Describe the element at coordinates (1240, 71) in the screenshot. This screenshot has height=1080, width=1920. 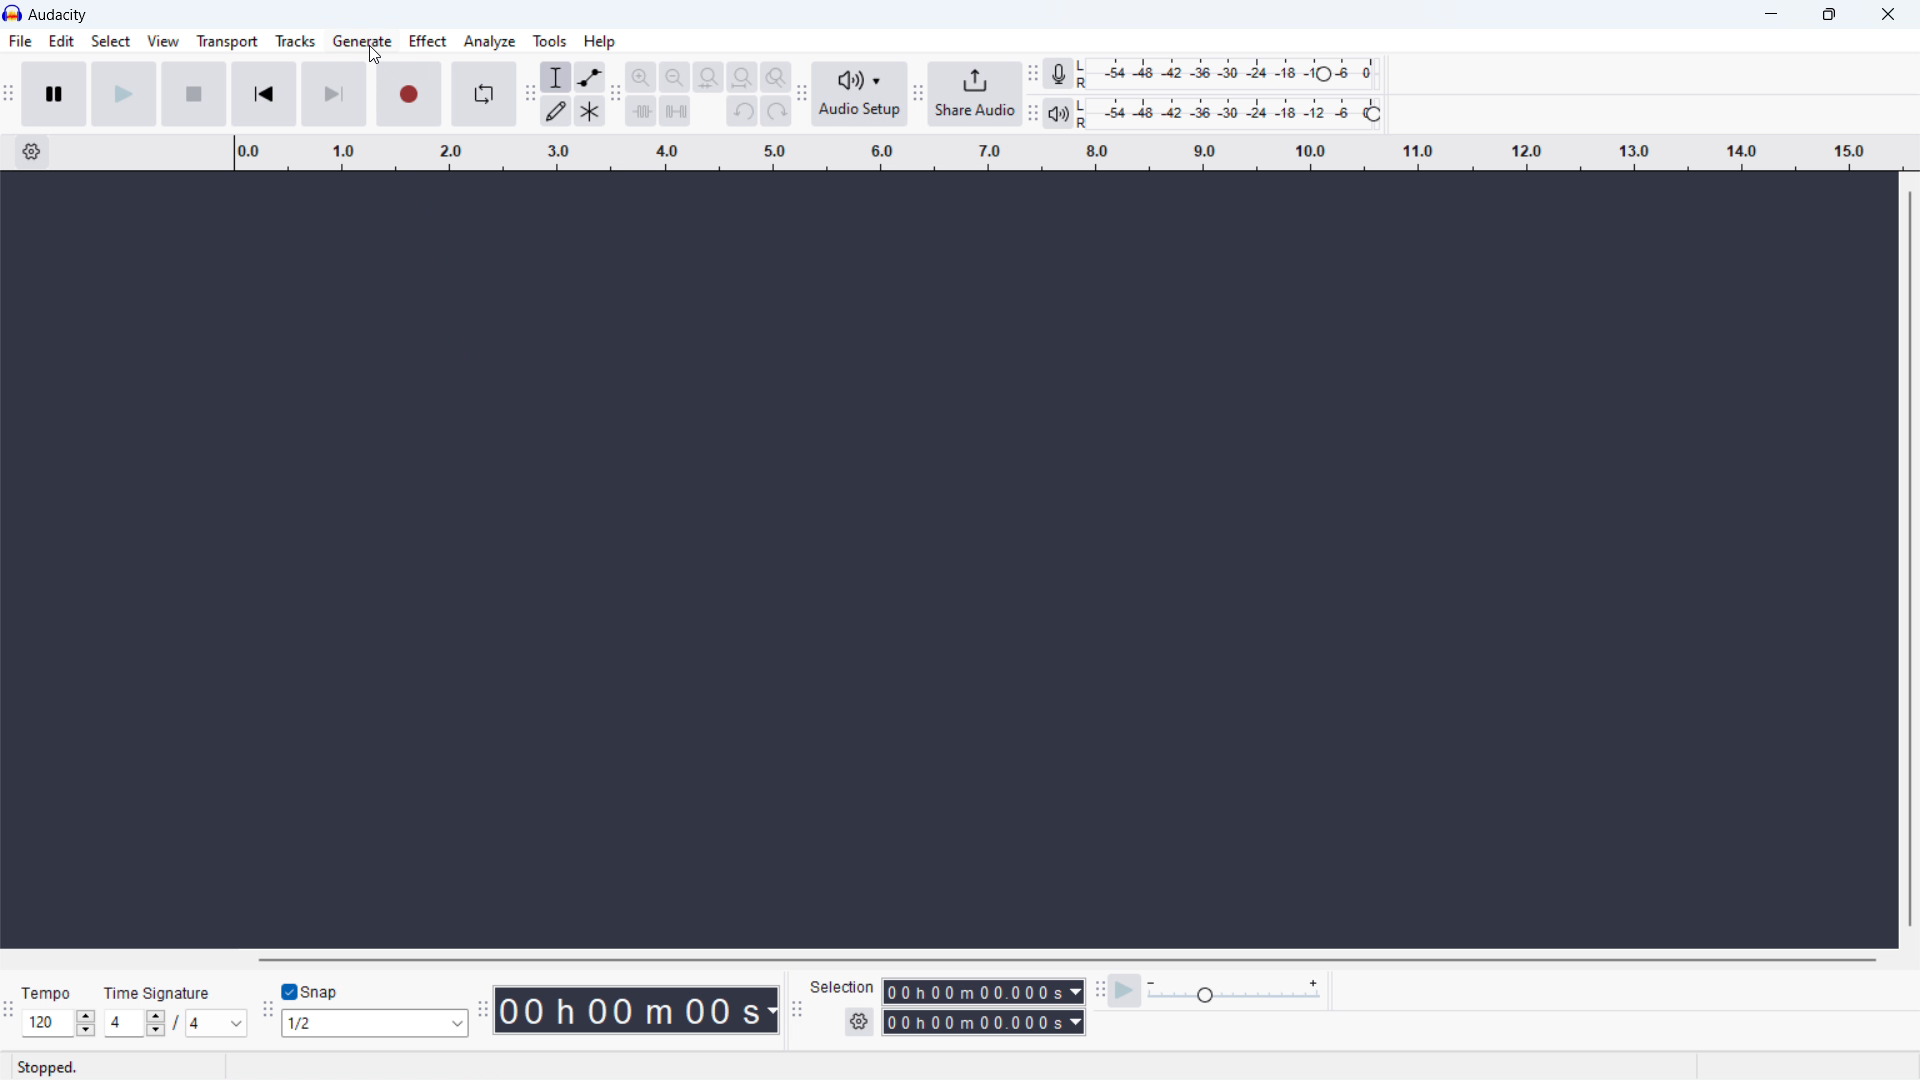
I see `recording level` at that location.